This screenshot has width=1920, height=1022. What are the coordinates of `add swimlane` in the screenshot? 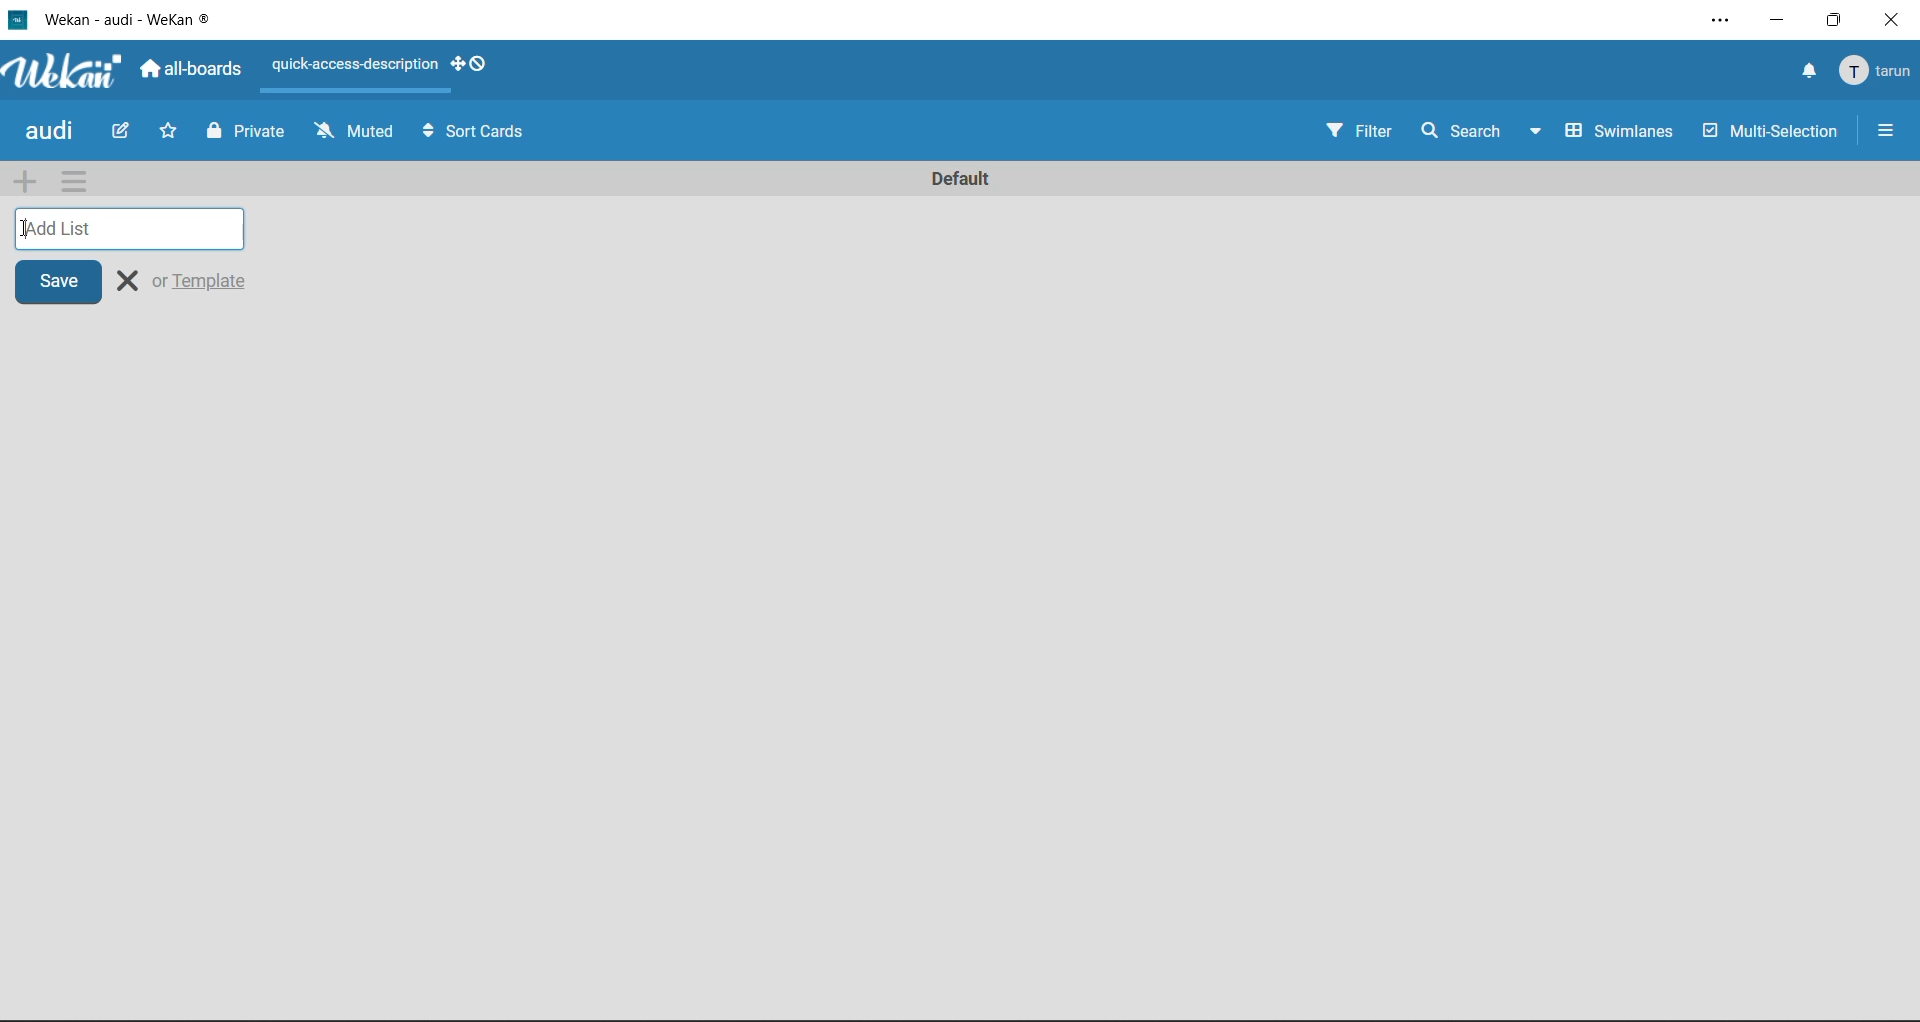 It's located at (22, 182).